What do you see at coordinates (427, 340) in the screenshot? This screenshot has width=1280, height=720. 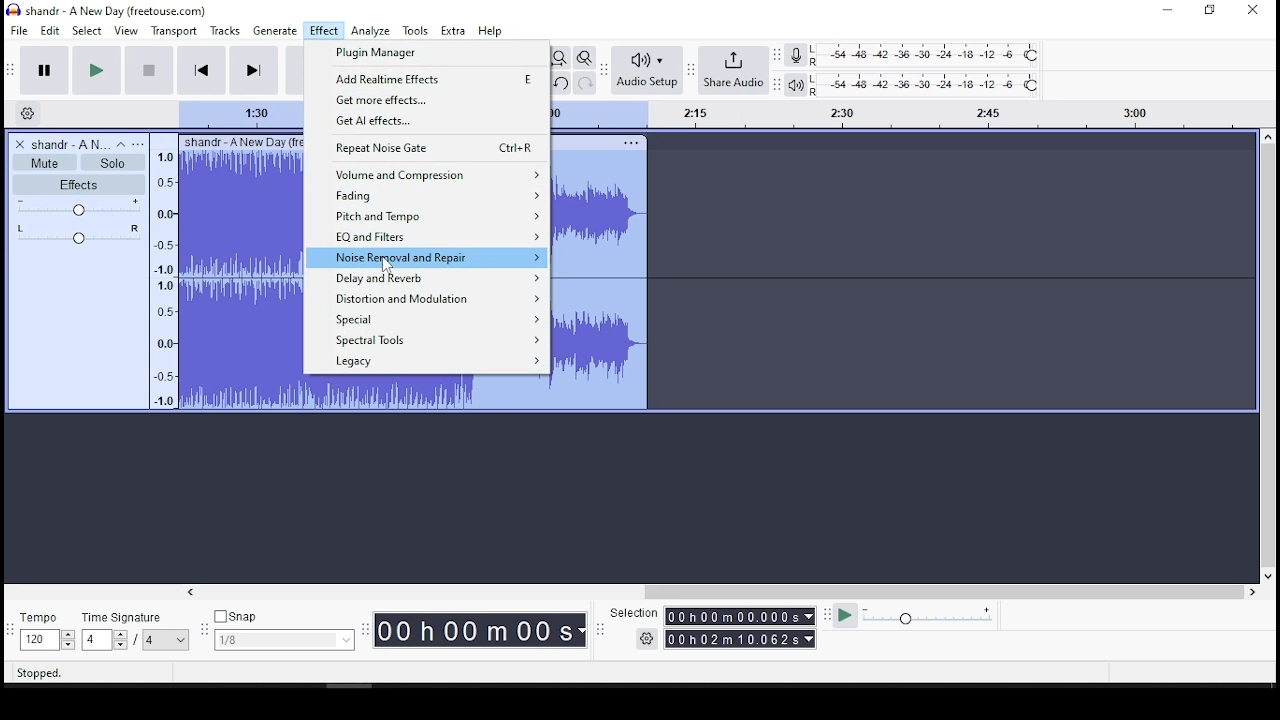 I see `spectral tools` at bounding box center [427, 340].